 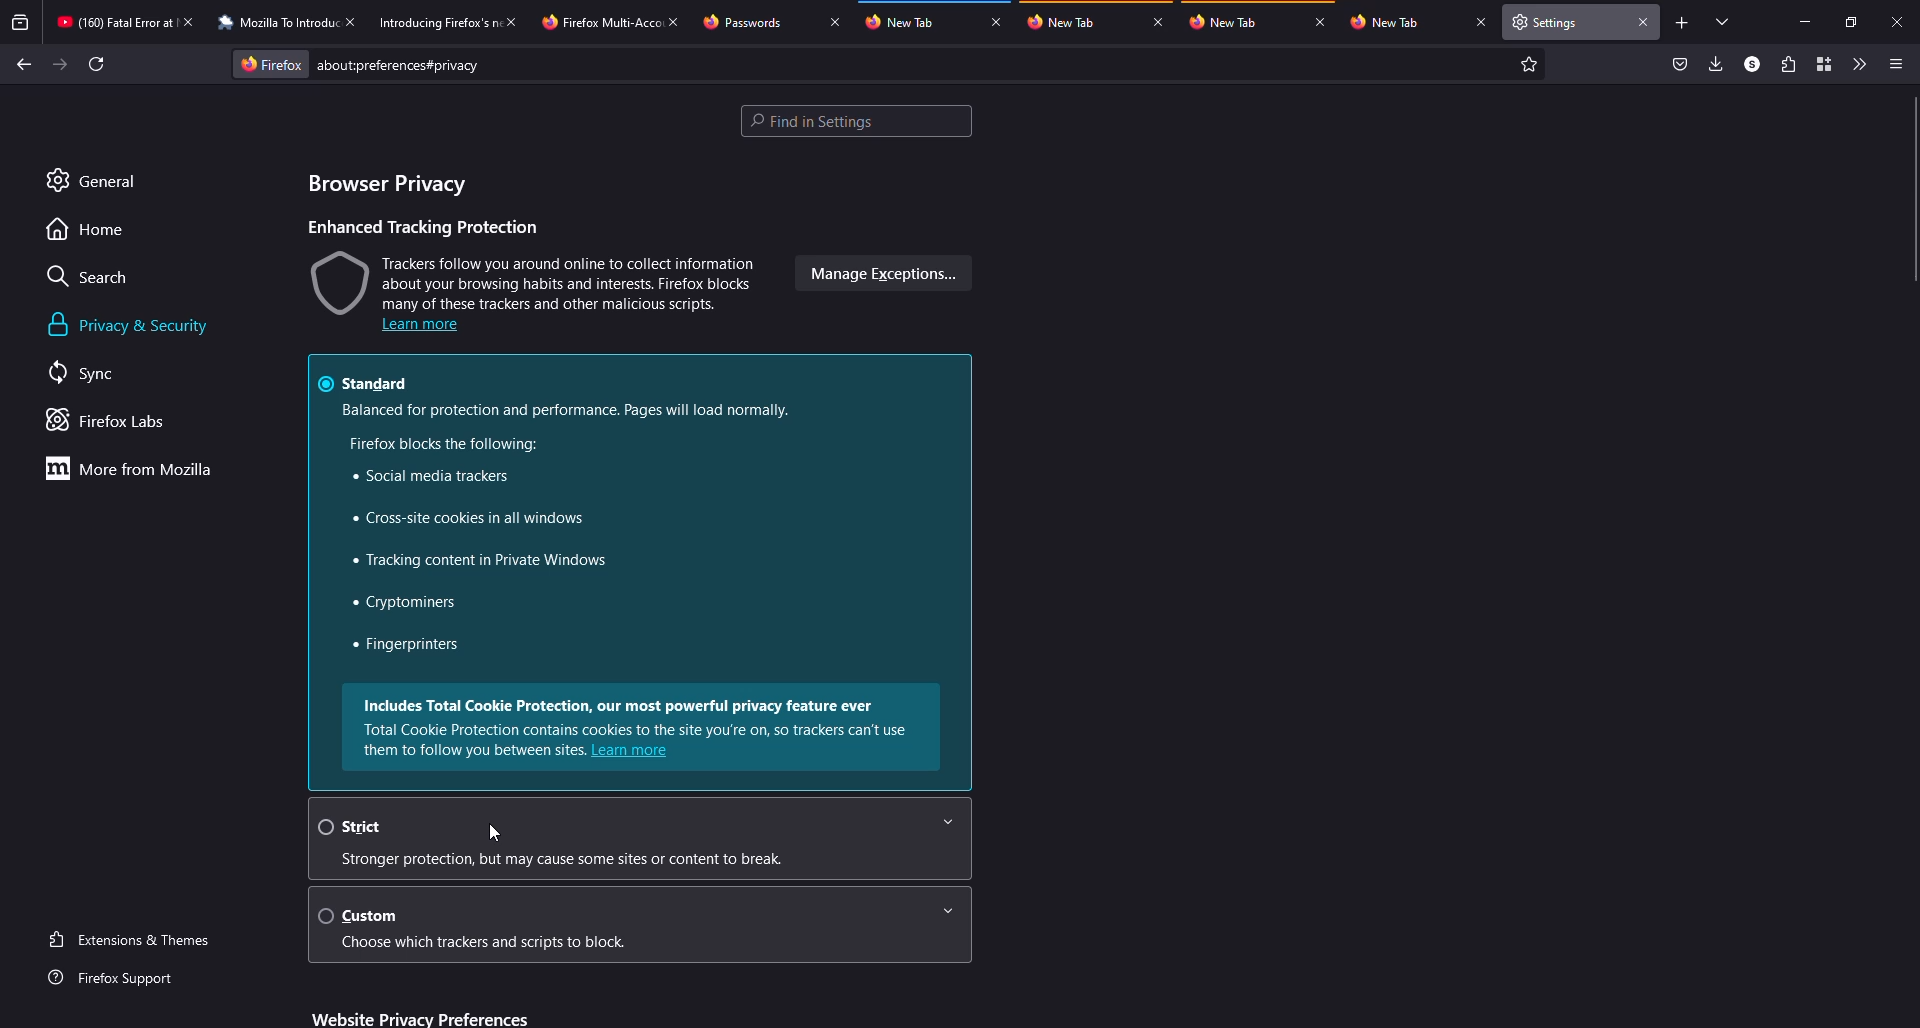 I want to click on custom, so click(x=373, y=916).